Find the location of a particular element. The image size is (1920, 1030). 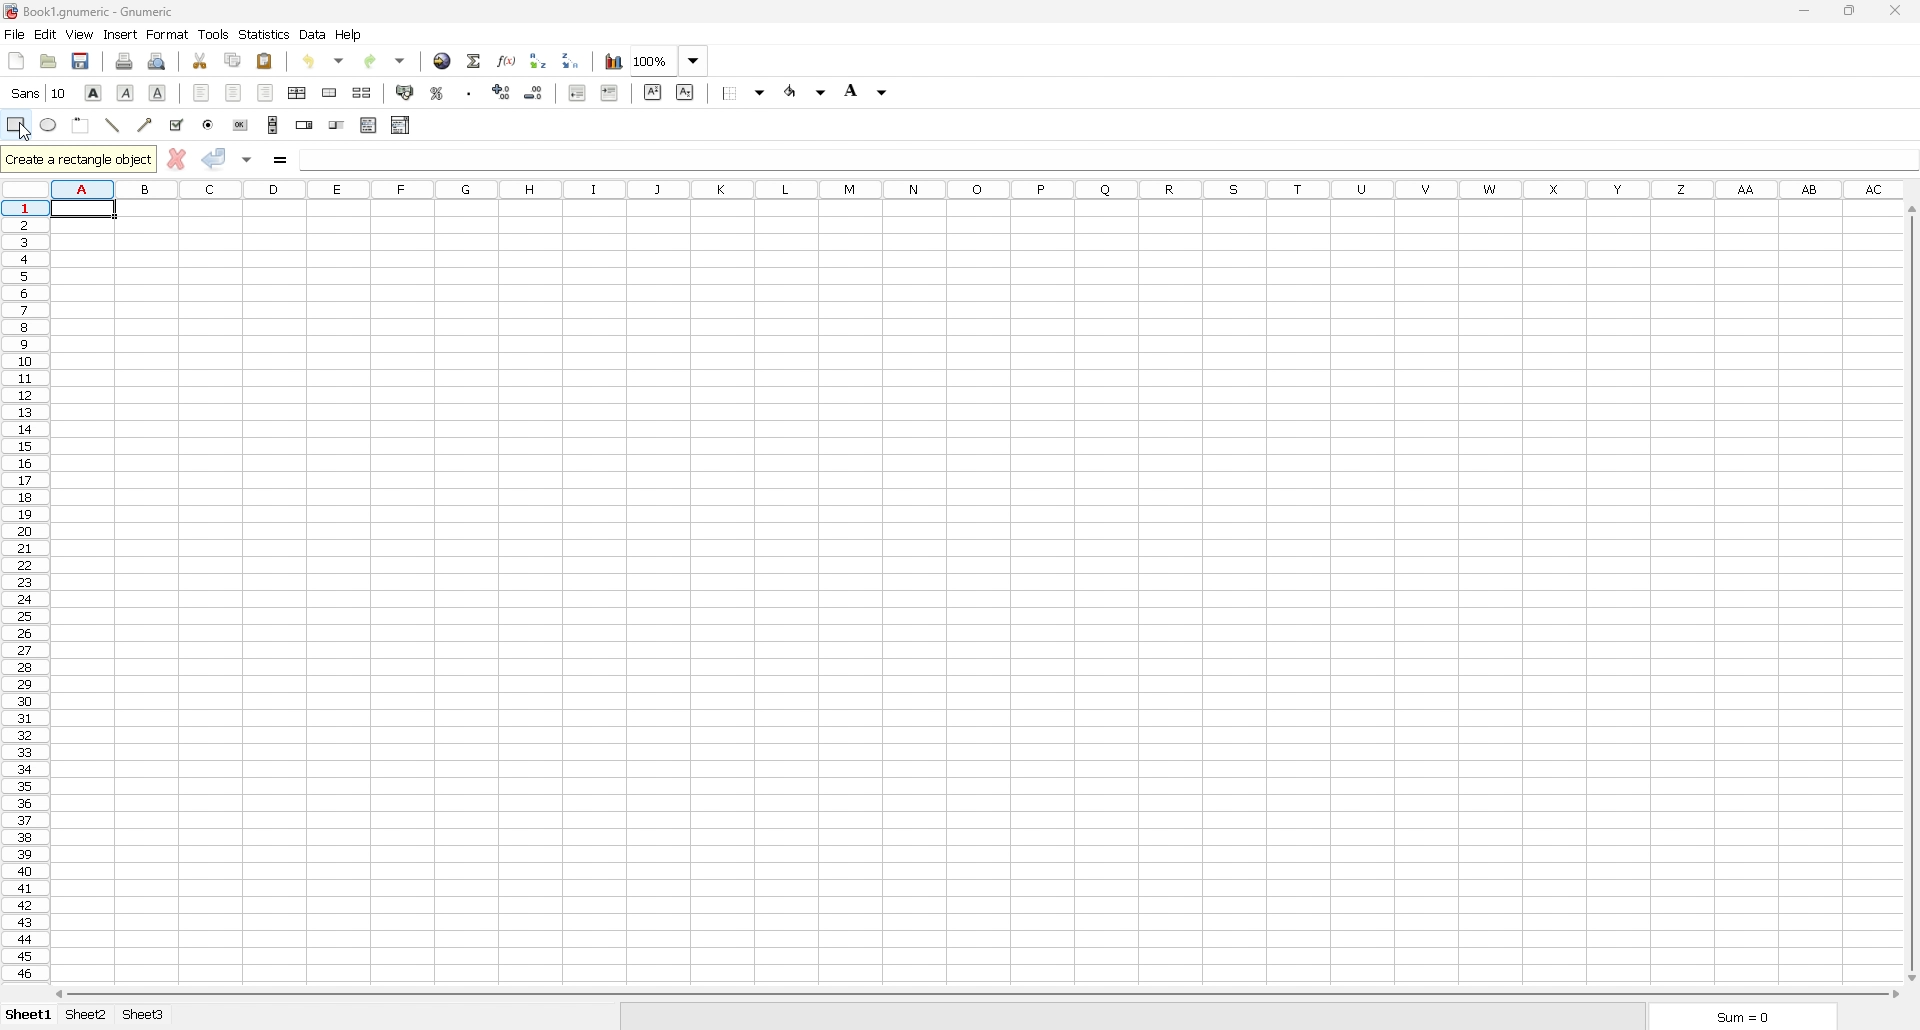

sort ascending is located at coordinates (539, 60).